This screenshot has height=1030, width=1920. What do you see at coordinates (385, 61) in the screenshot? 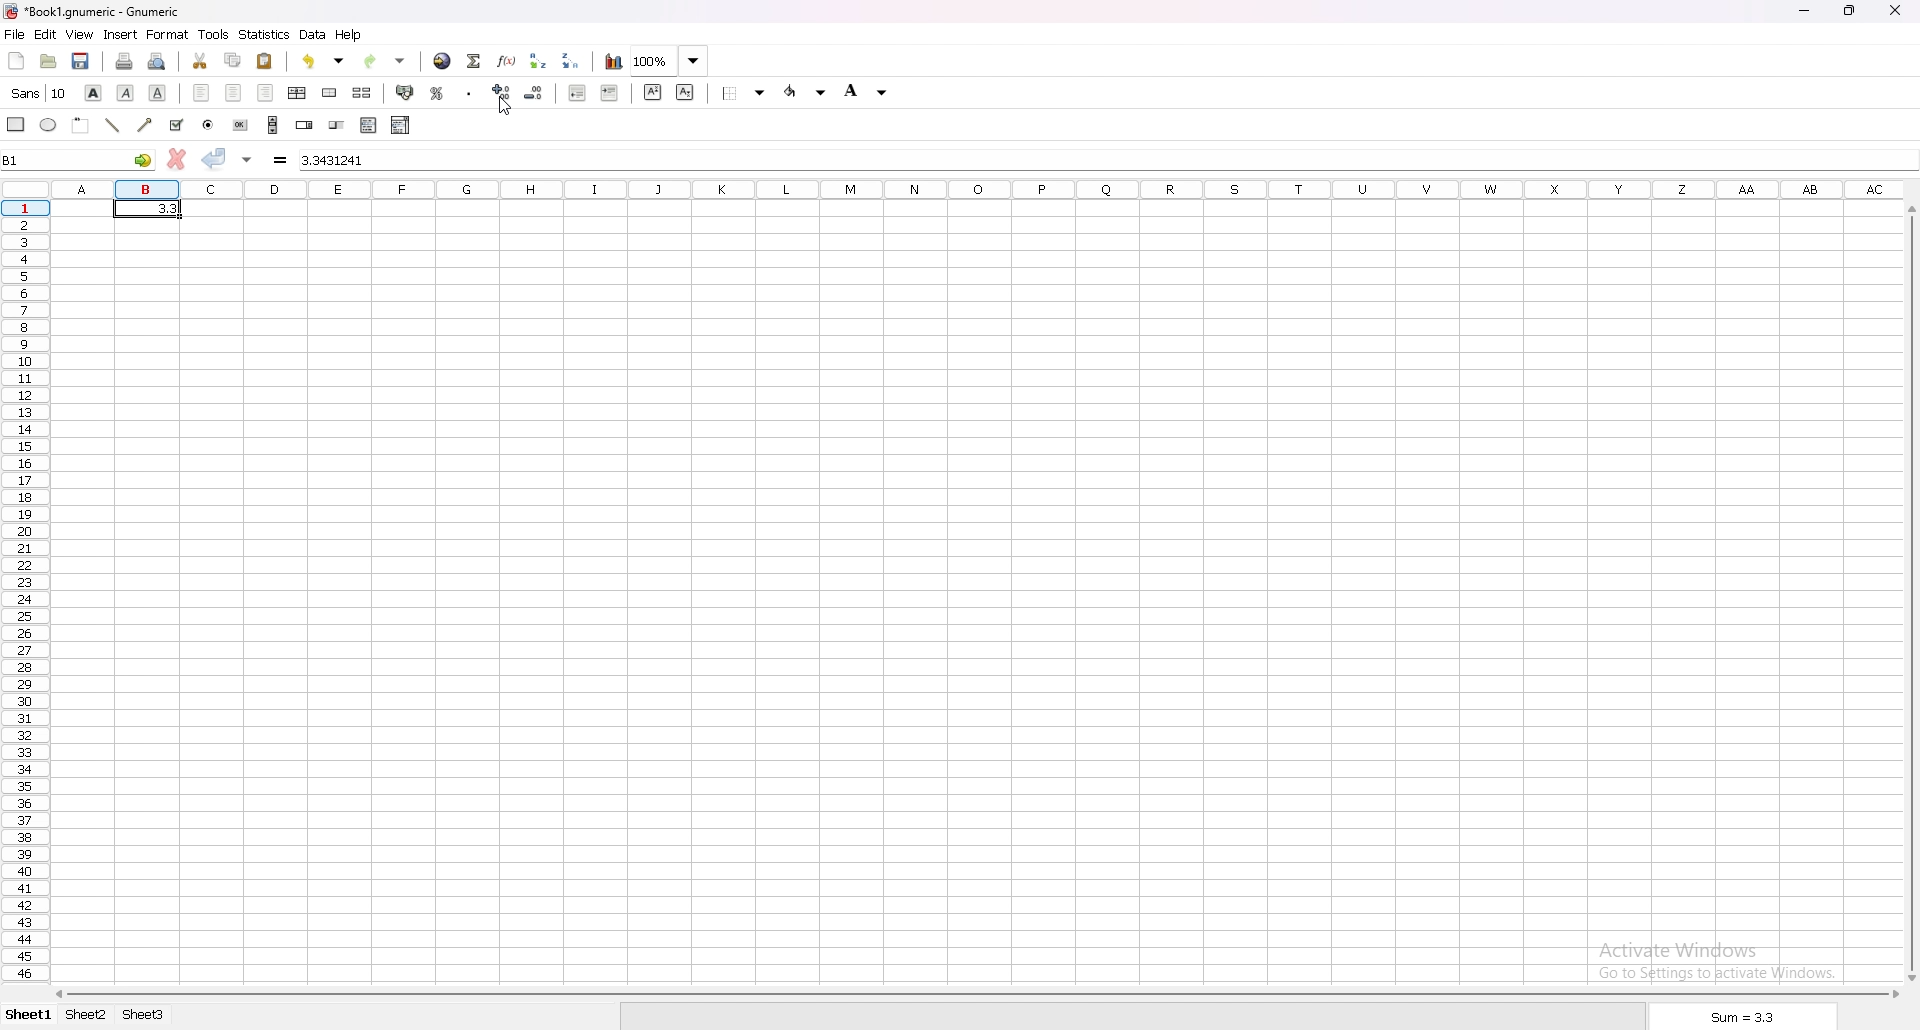
I see `redo` at bounding box center [385, 61].